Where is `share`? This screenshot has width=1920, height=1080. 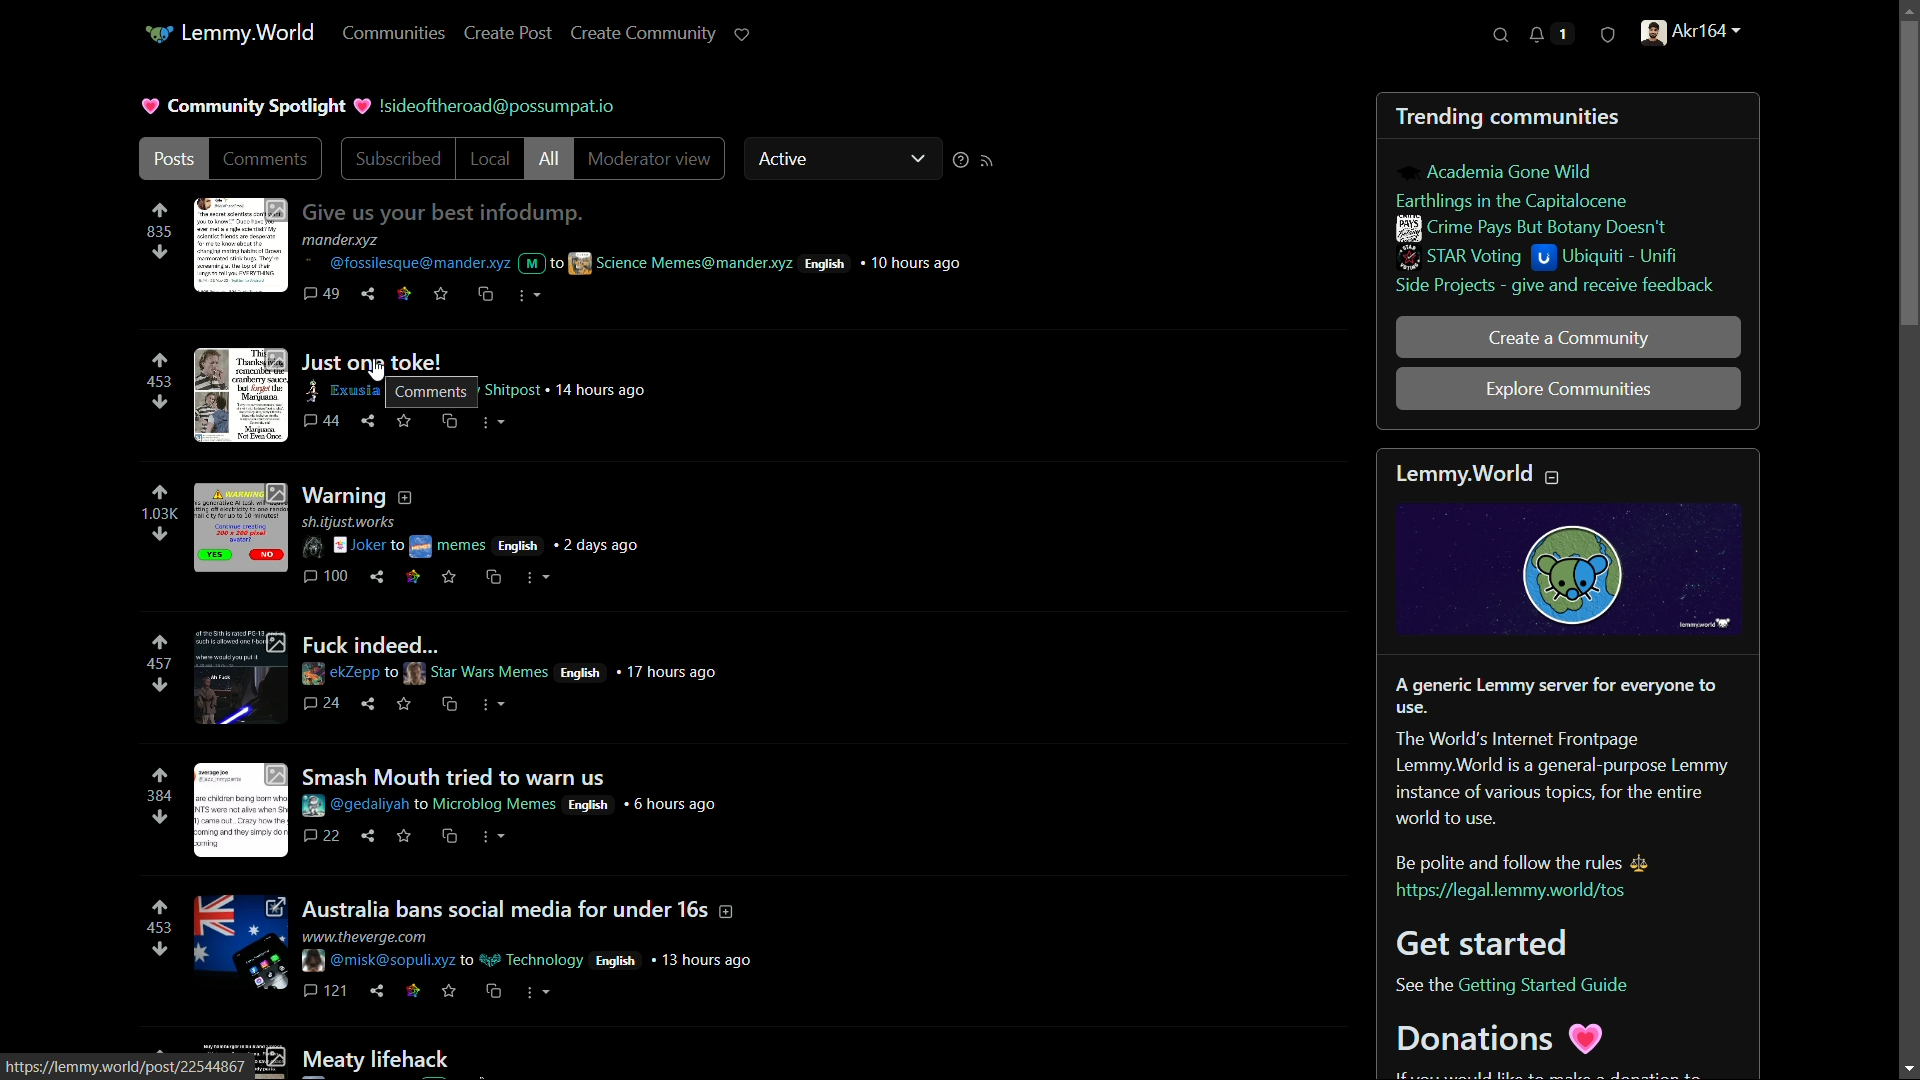
share is located at coordinates (378, 577).